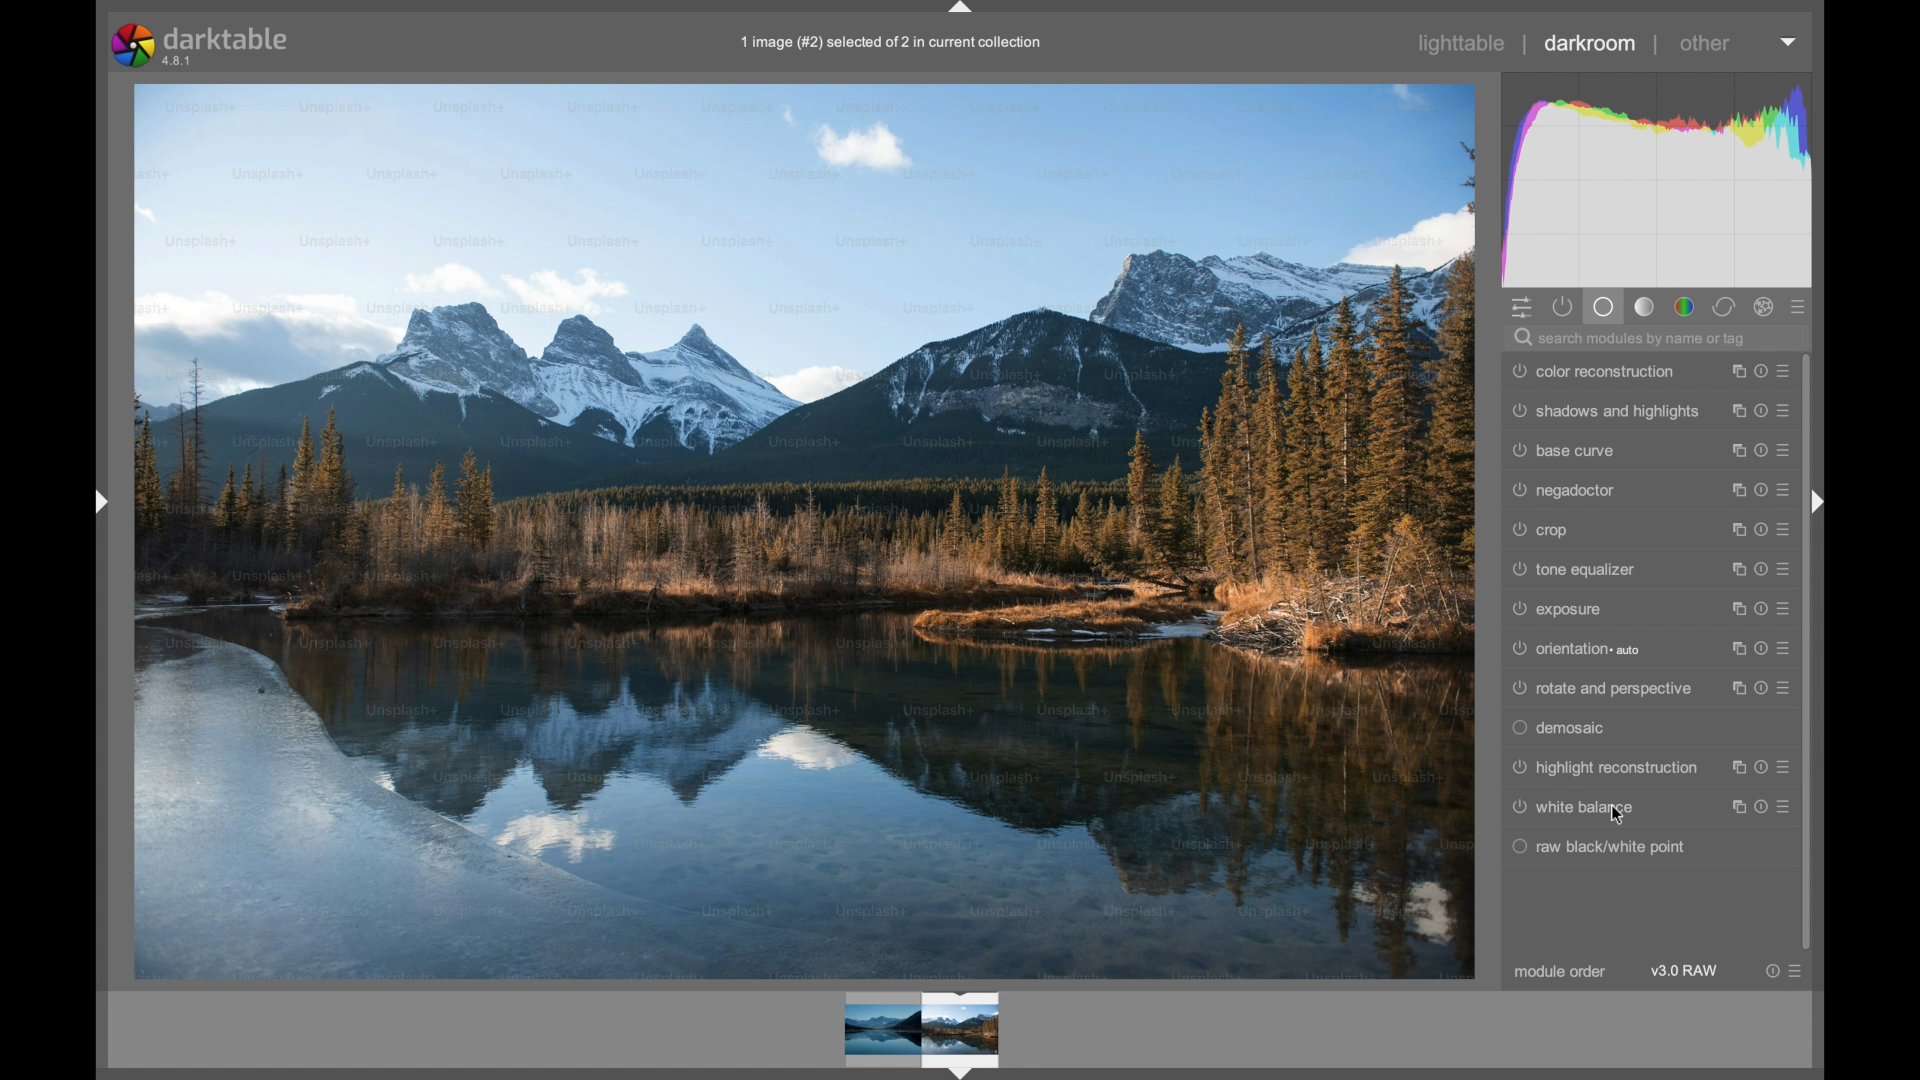 This screenshot has width=1920, height=1080. What do you see at coordinates (204, 45) in the screenshot?
I see `darktable 4.8.1` at bounding box center [204, 45].